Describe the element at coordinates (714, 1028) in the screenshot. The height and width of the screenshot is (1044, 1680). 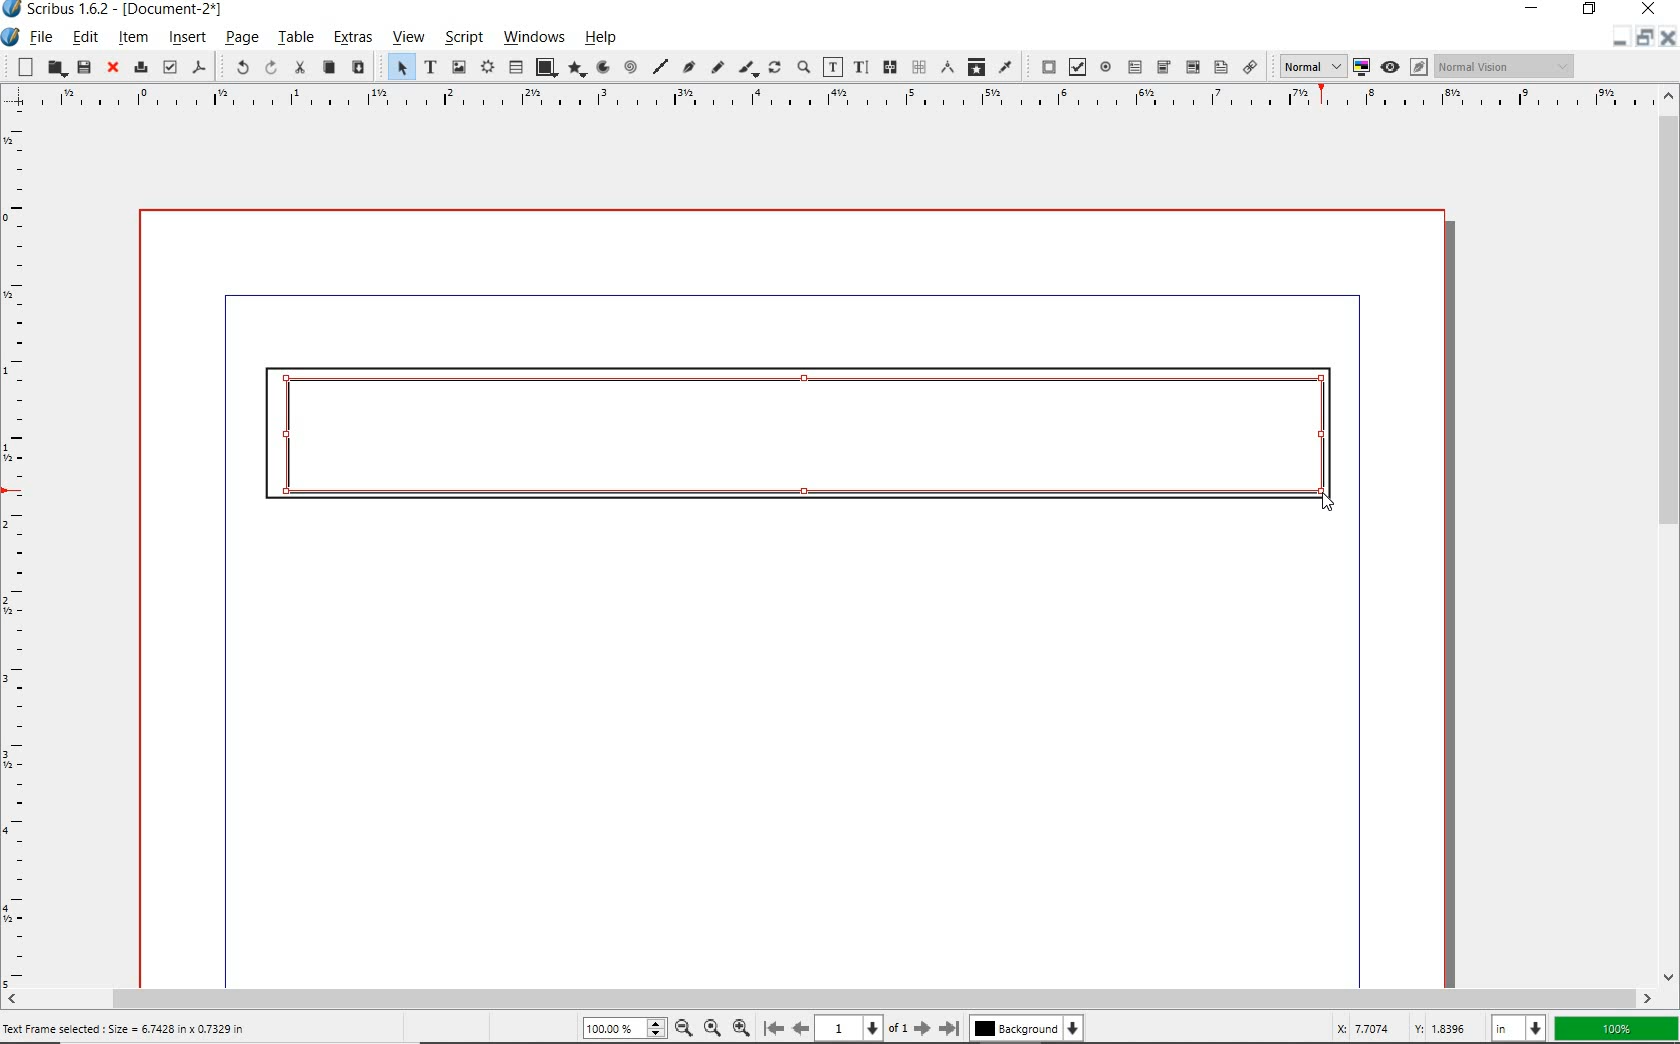
I see `zoom to` at that location.